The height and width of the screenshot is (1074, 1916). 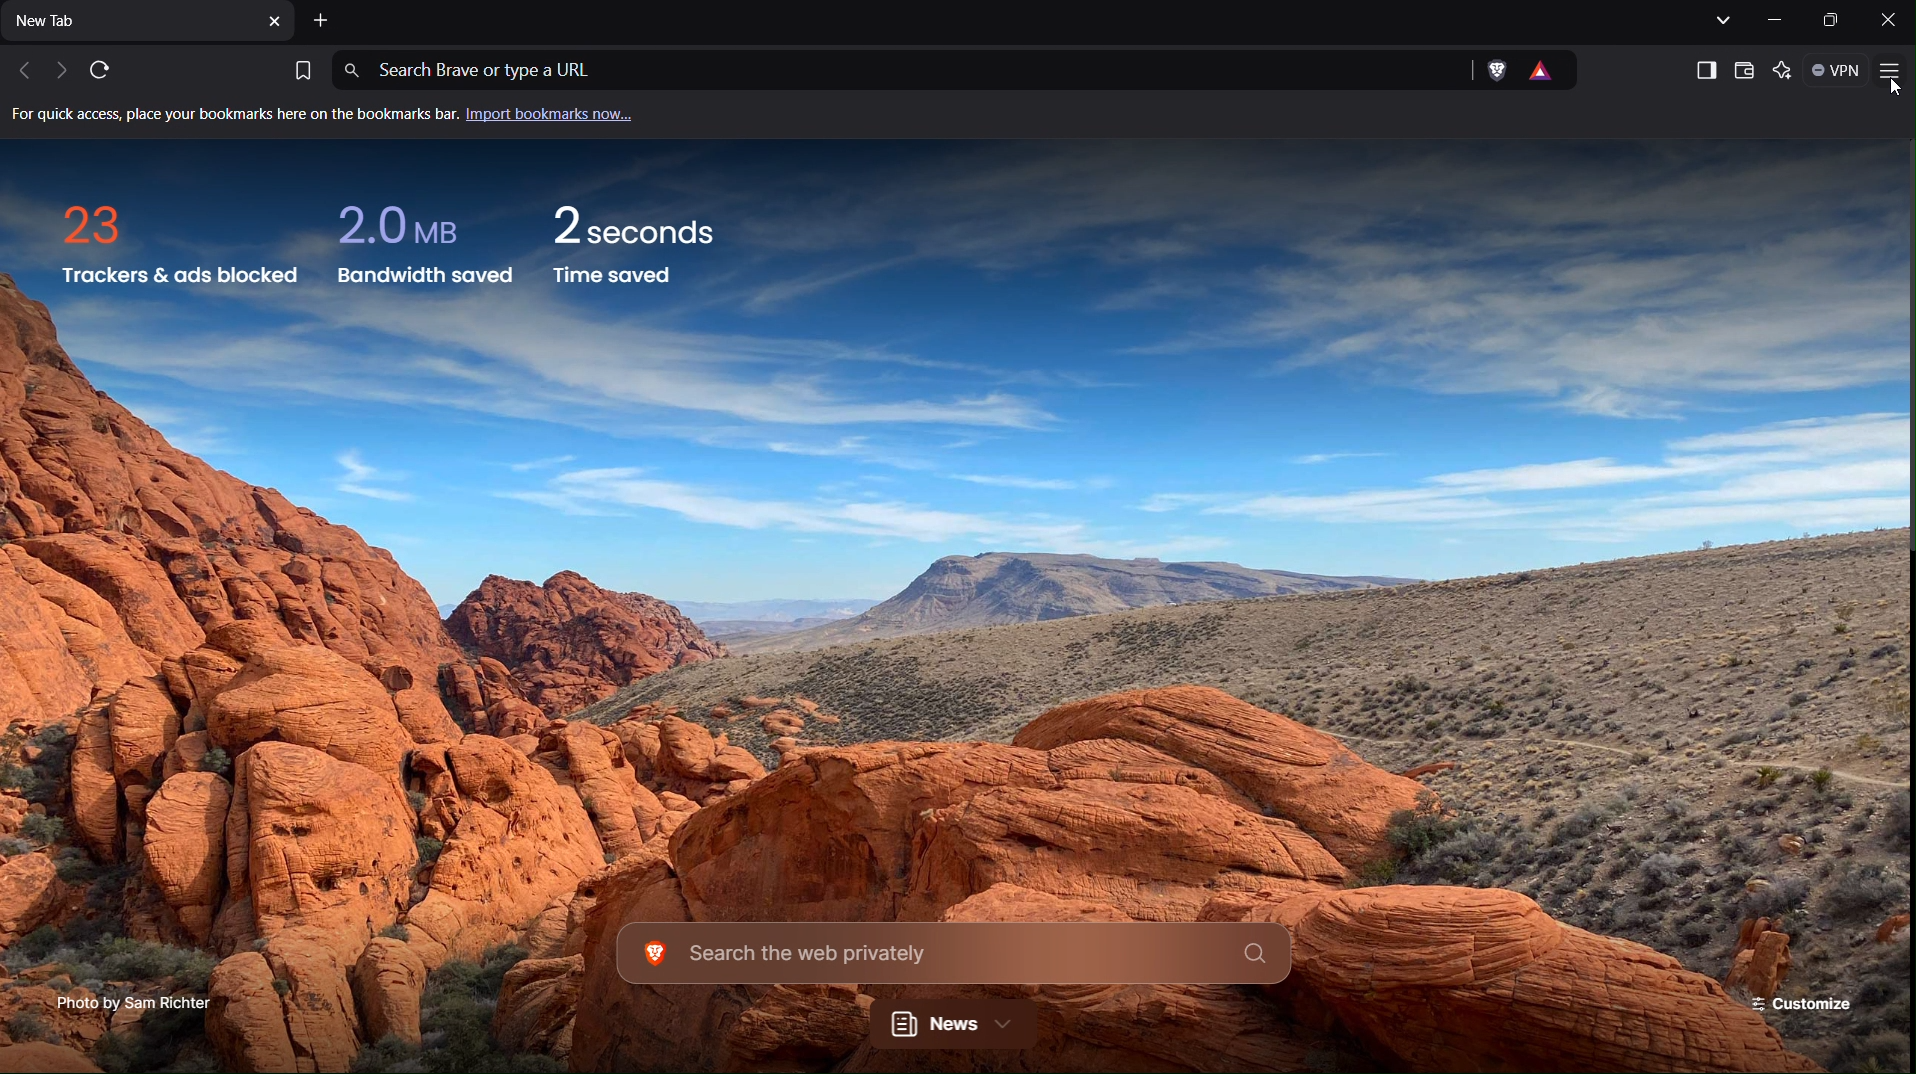 I want to click on Close, so click(x=1892, y=20).